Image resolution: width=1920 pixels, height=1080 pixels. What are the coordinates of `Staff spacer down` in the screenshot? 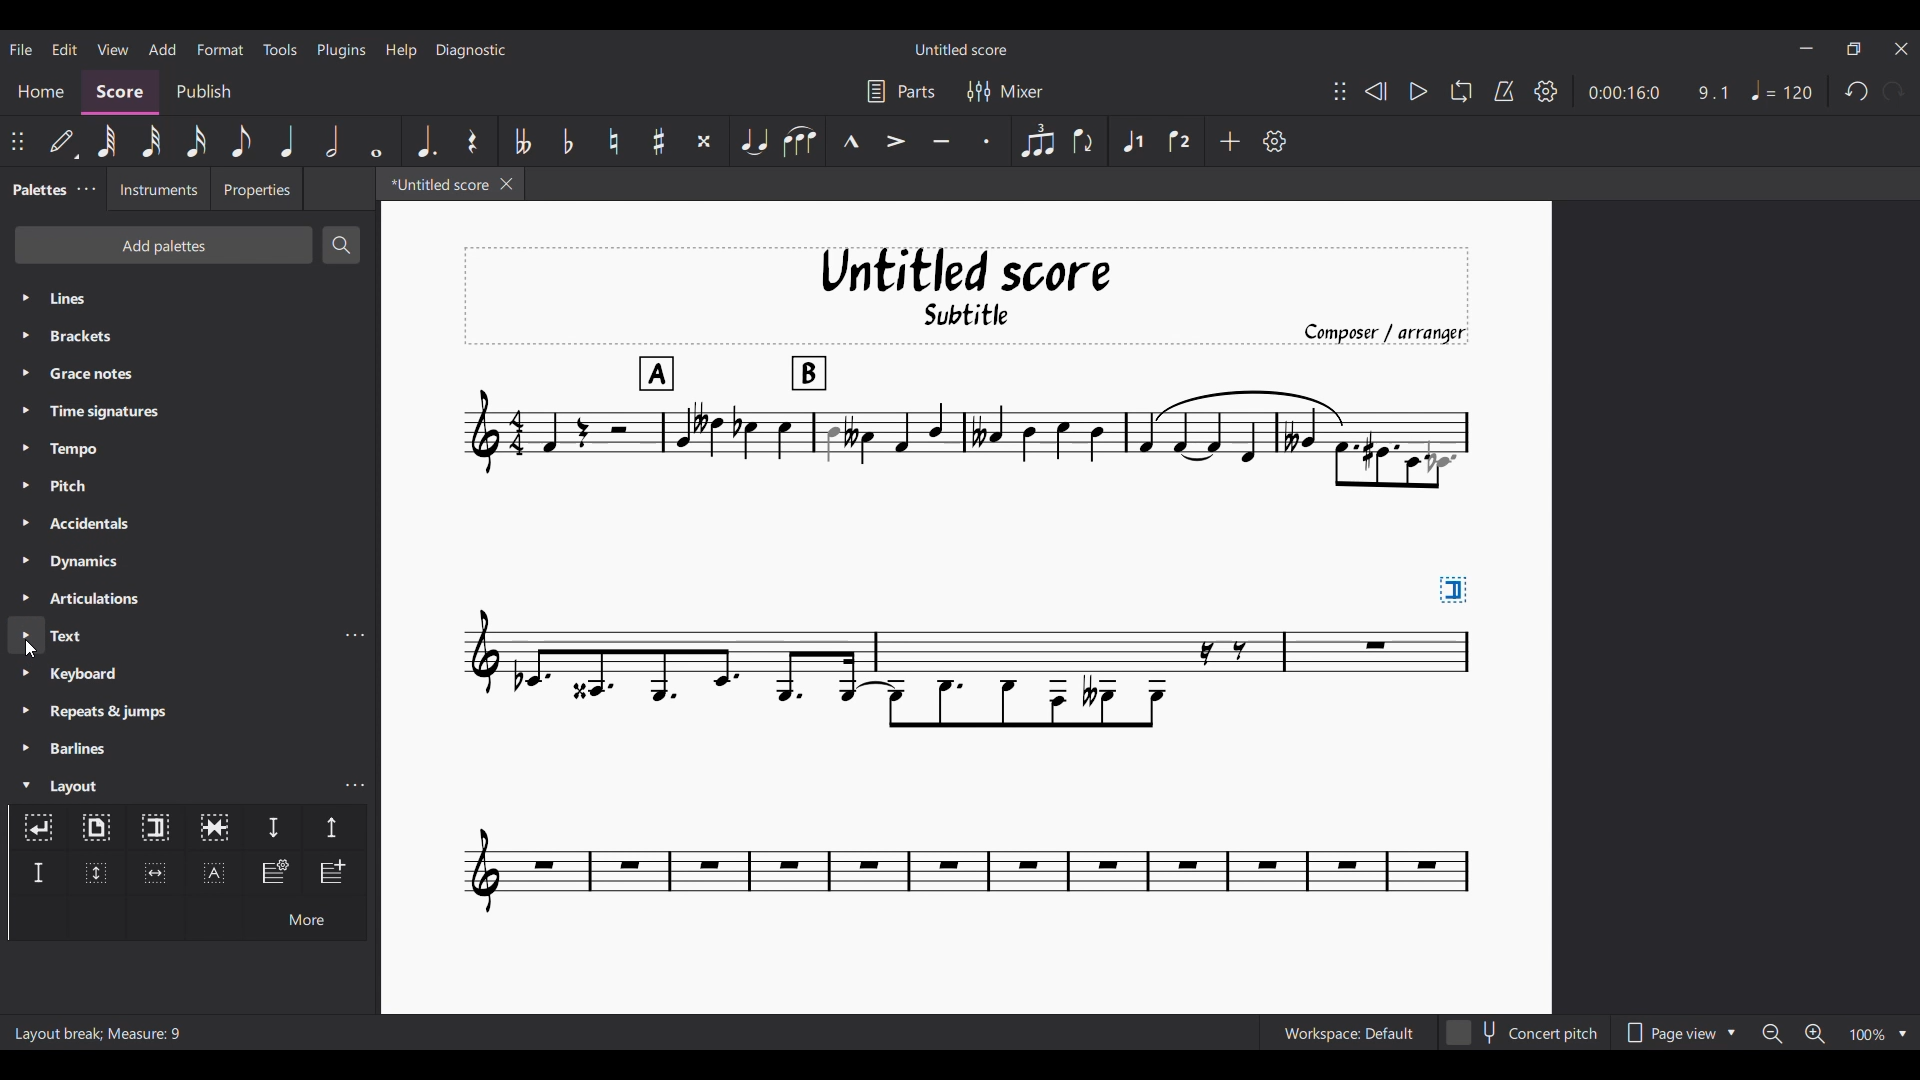 It's located at (273, 827).